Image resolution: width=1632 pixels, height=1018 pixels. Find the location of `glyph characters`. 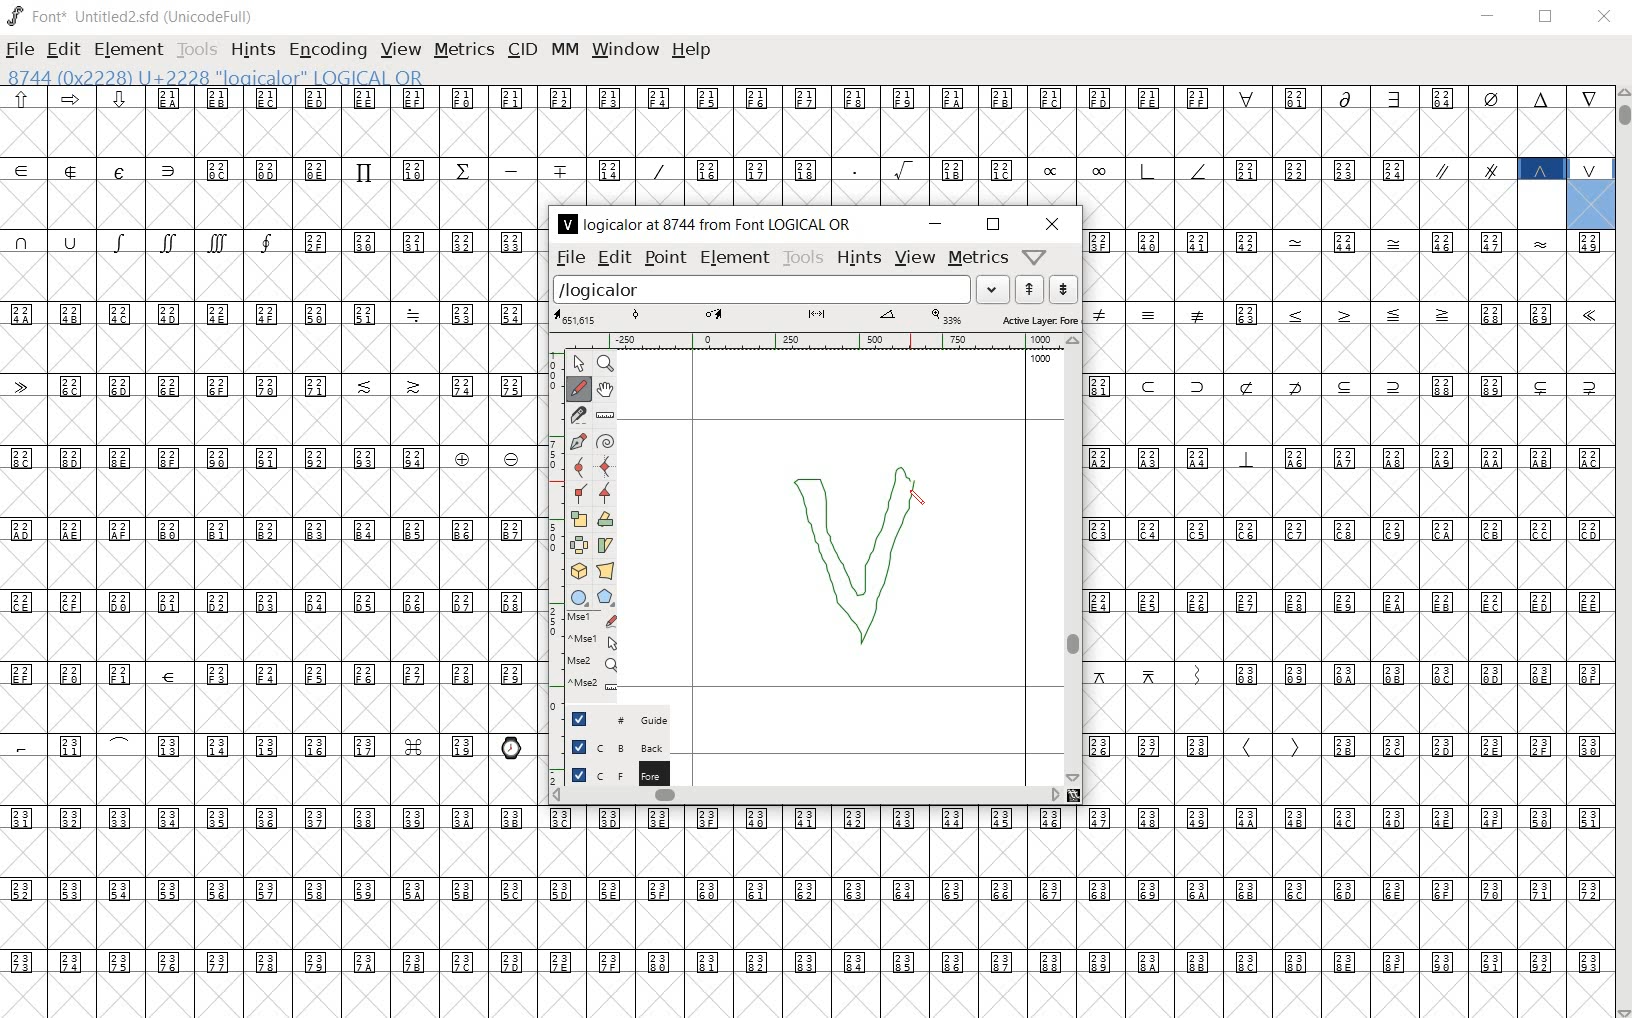

glyph characters is located at coordinates (1349, 588).